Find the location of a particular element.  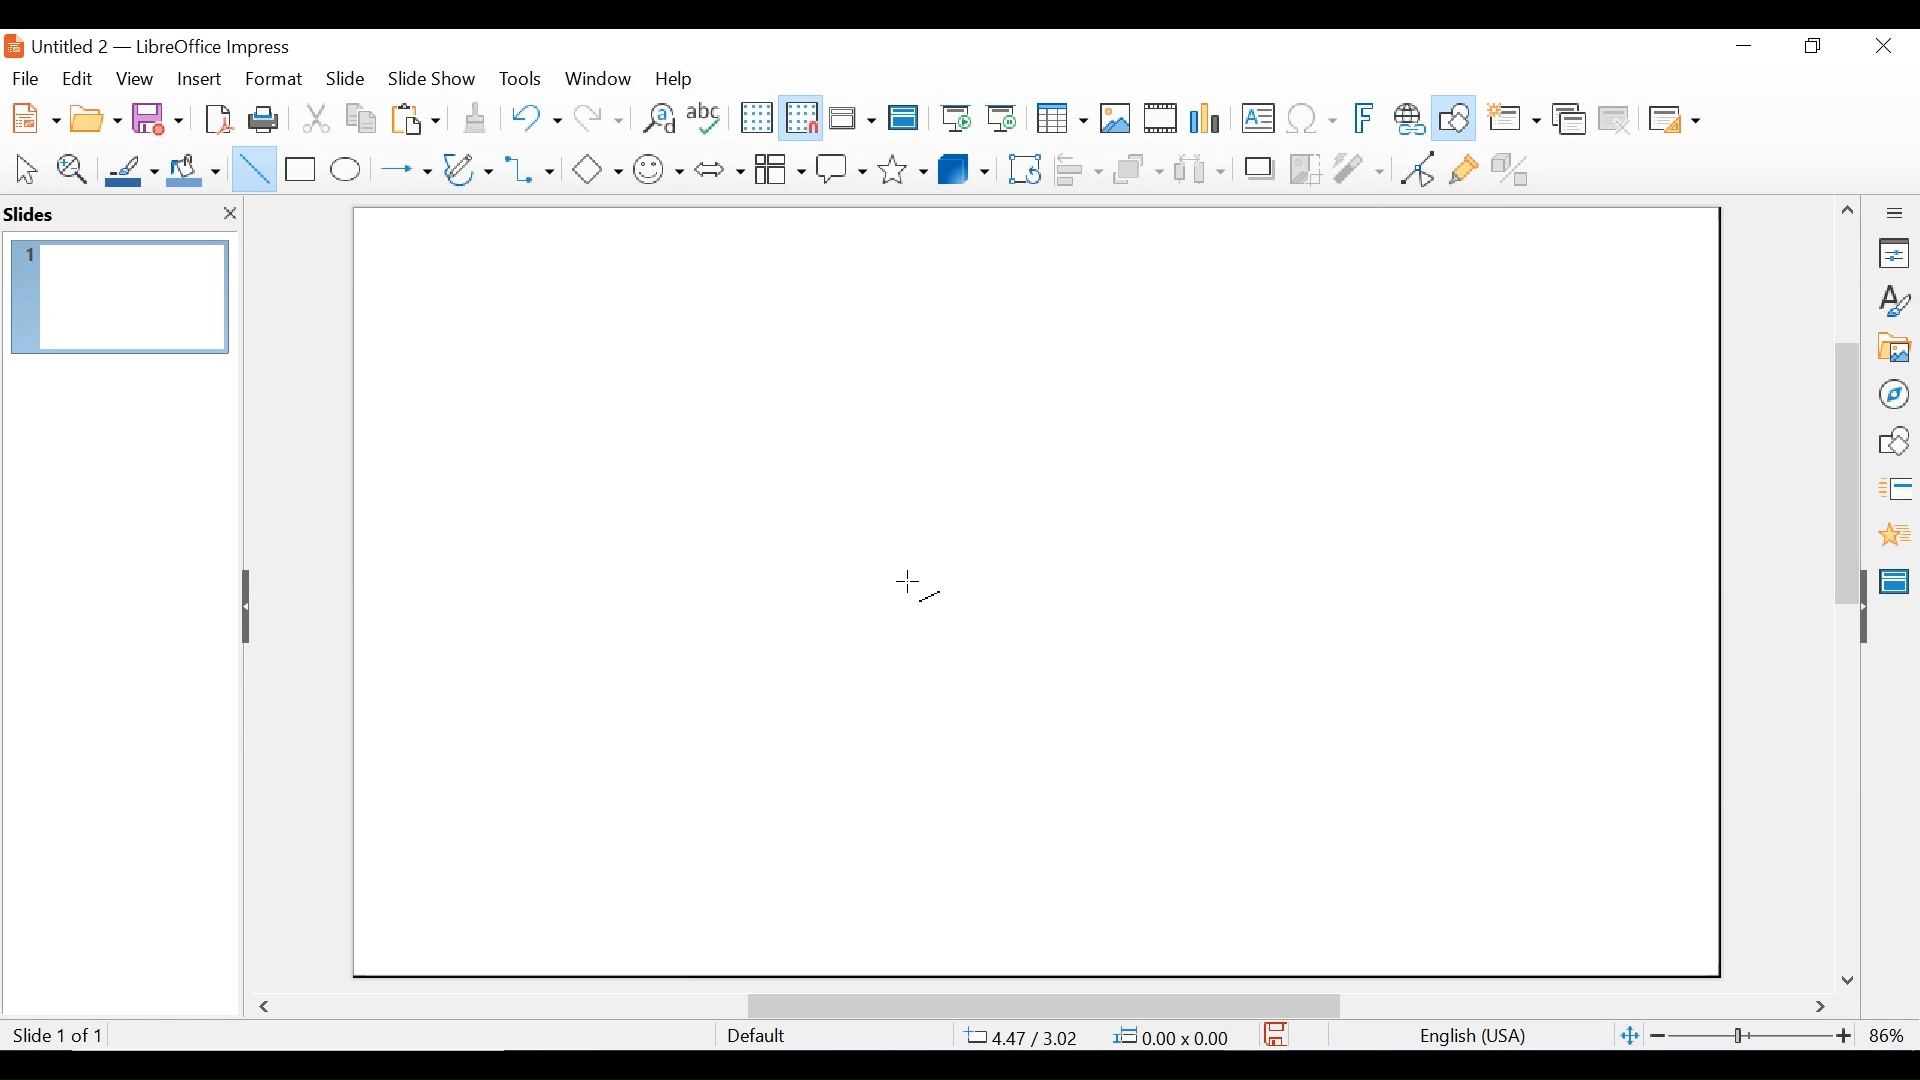

Slide Show is located at coordinates (433, 77).